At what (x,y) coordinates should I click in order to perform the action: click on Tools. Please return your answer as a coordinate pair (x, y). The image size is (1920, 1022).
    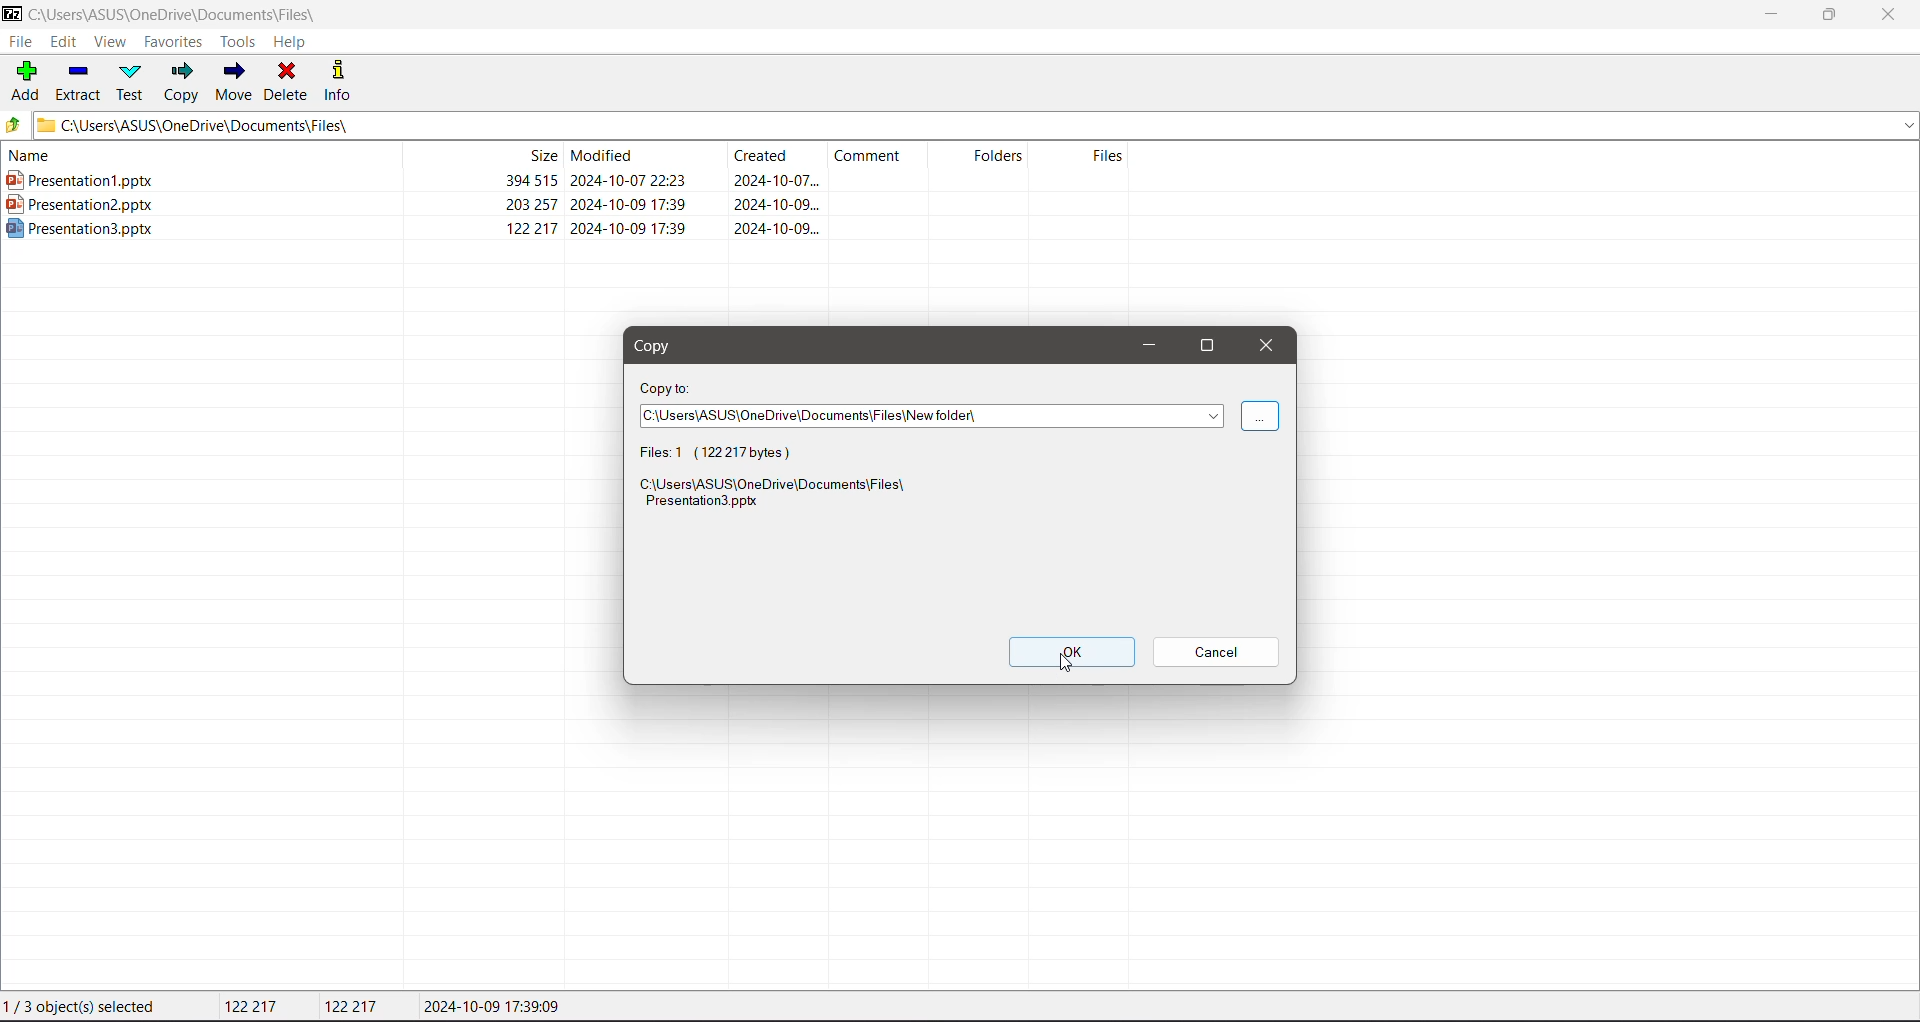
    Looking at the image, I should click on (236, 42).